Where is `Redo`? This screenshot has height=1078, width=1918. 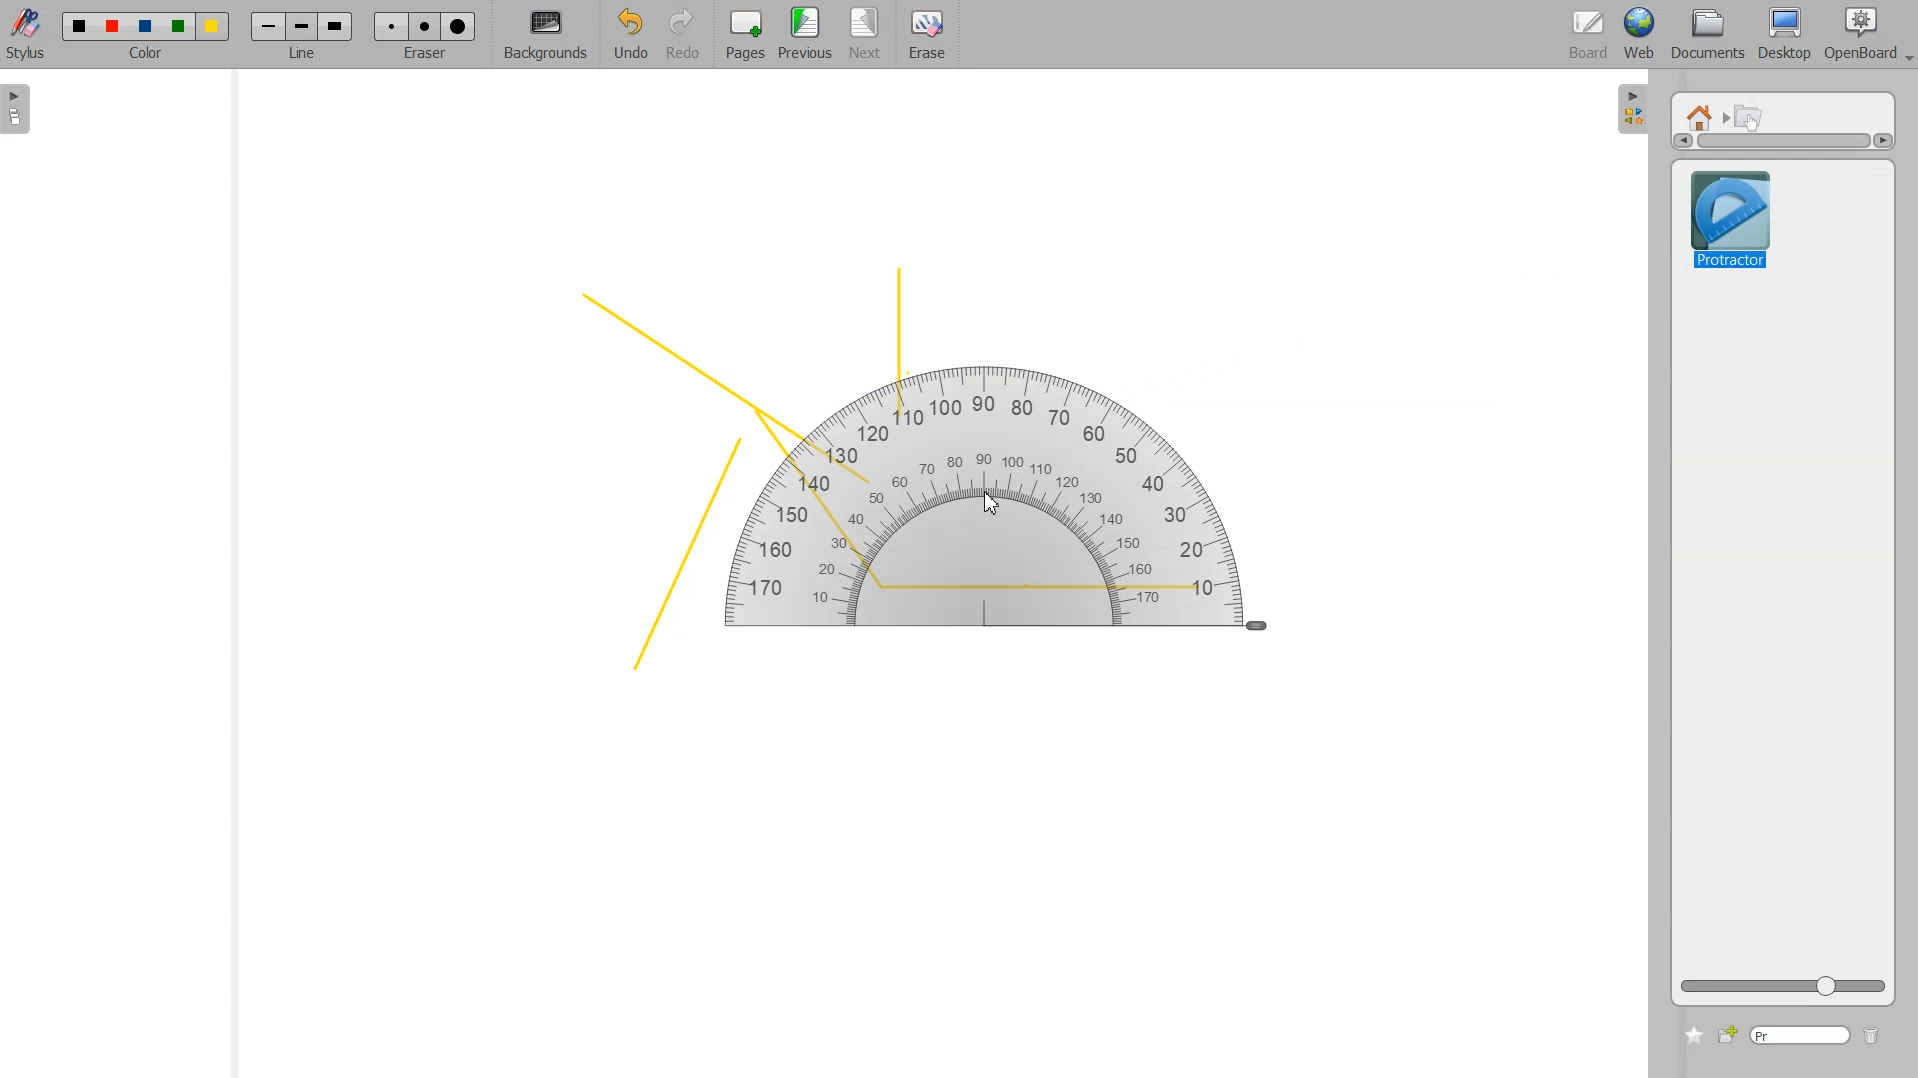
Redo is located at coordinates (683, 36).